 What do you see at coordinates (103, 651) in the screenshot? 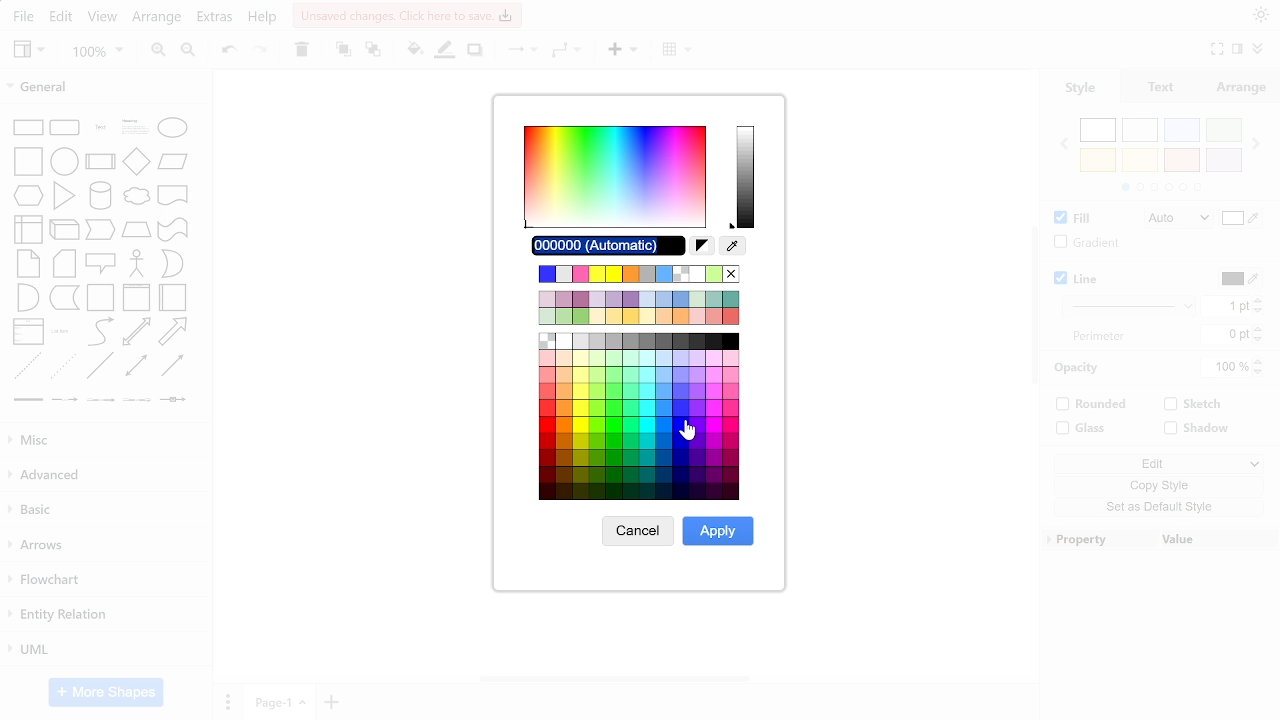
I see `UML` at bounding box center [103, 651].